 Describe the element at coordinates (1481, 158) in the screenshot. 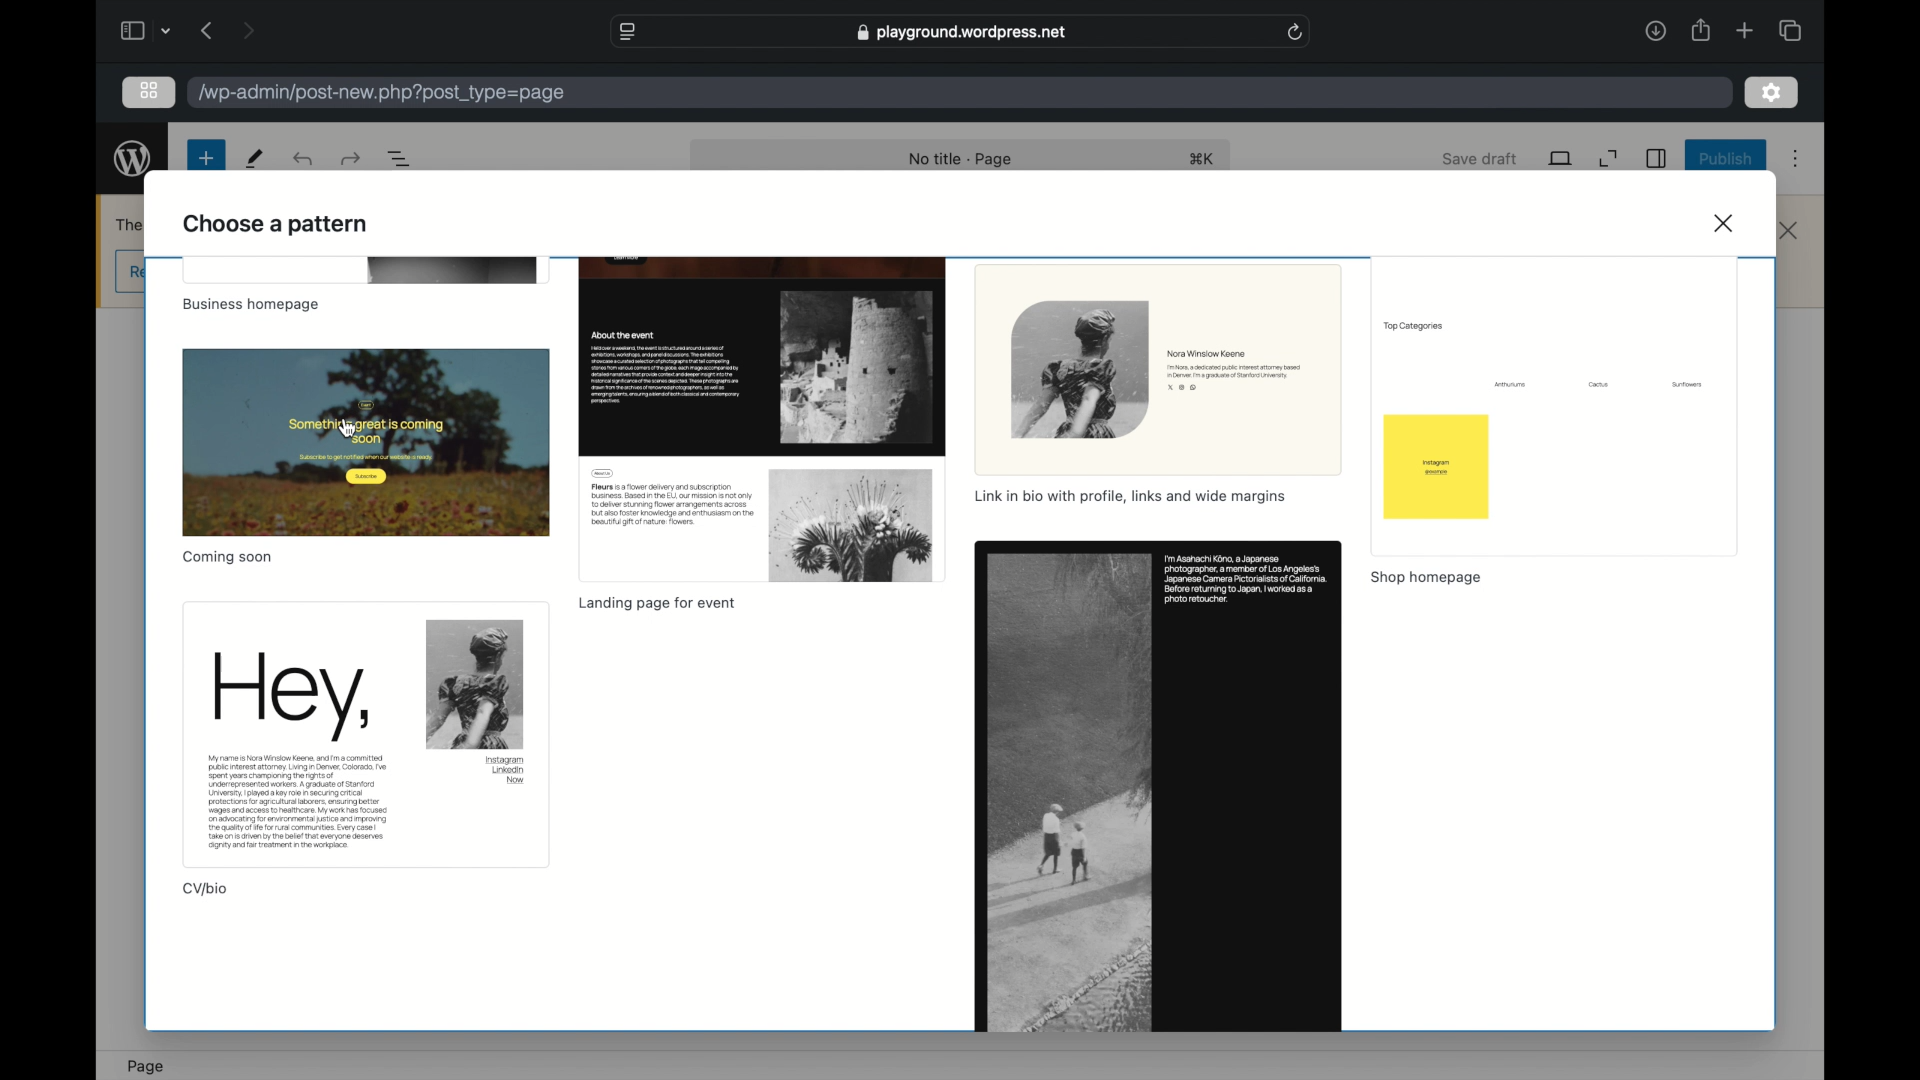

I see `save draft` at that location.